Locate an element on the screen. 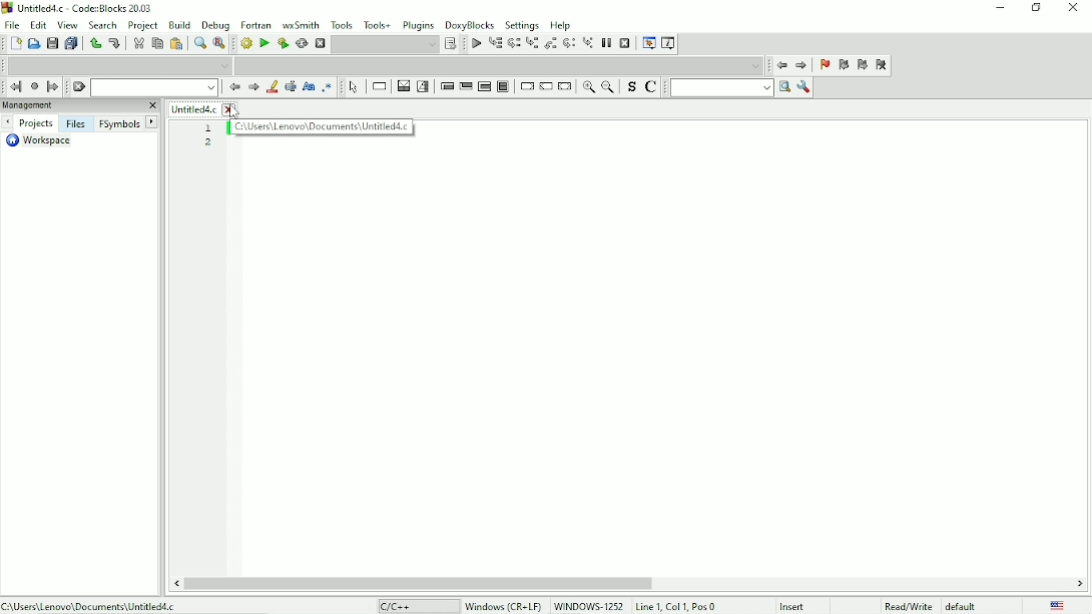  Match case is located at coordinates (308, 86).